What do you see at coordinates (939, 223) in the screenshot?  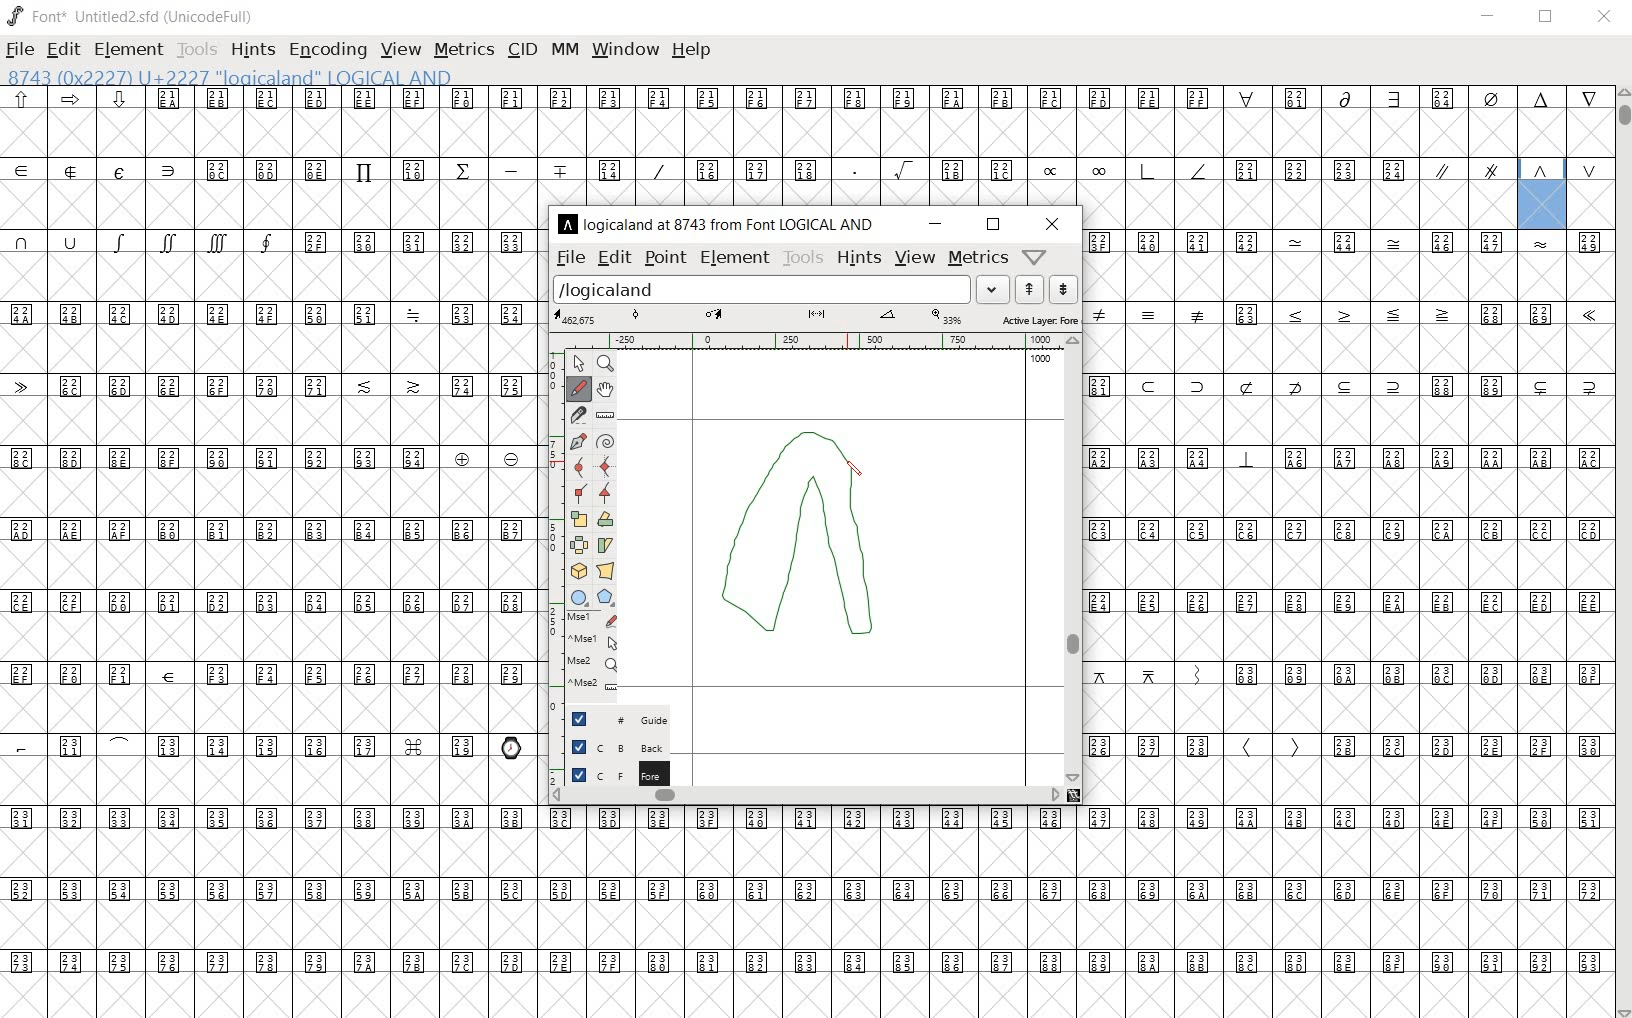 I see `minimize` at bounding box center [939, 223].